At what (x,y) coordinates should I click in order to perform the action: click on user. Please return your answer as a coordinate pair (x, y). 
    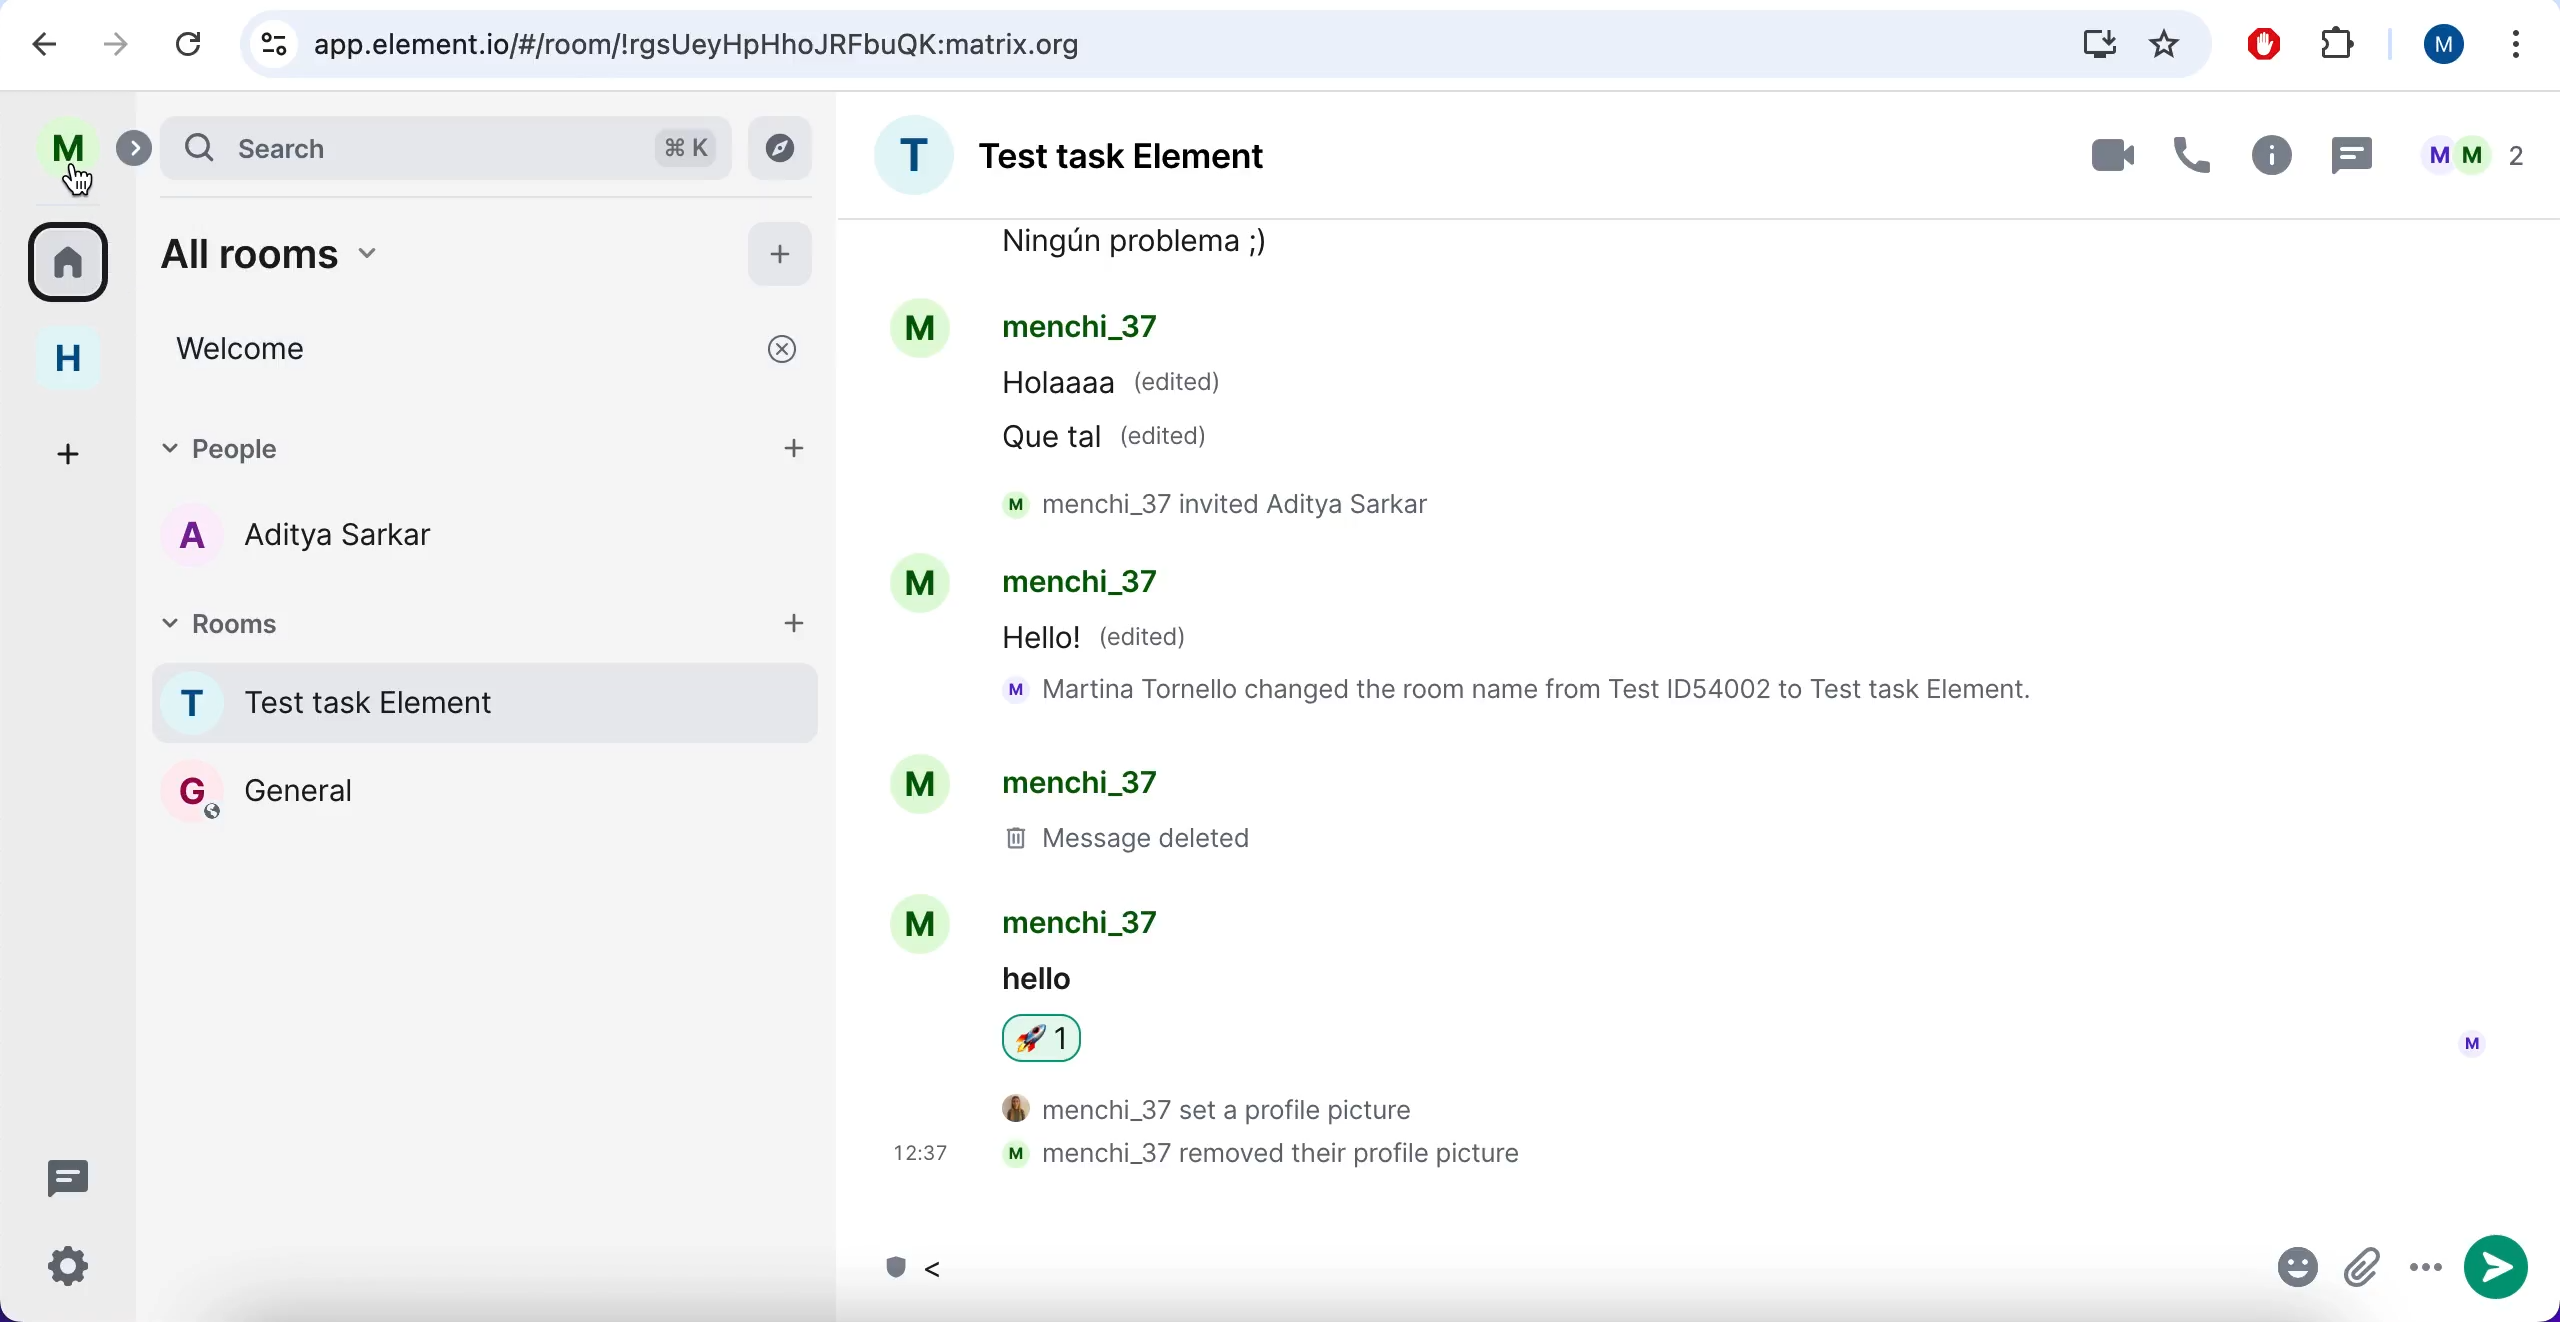
    Looking at the image, I should click on (67, 144).